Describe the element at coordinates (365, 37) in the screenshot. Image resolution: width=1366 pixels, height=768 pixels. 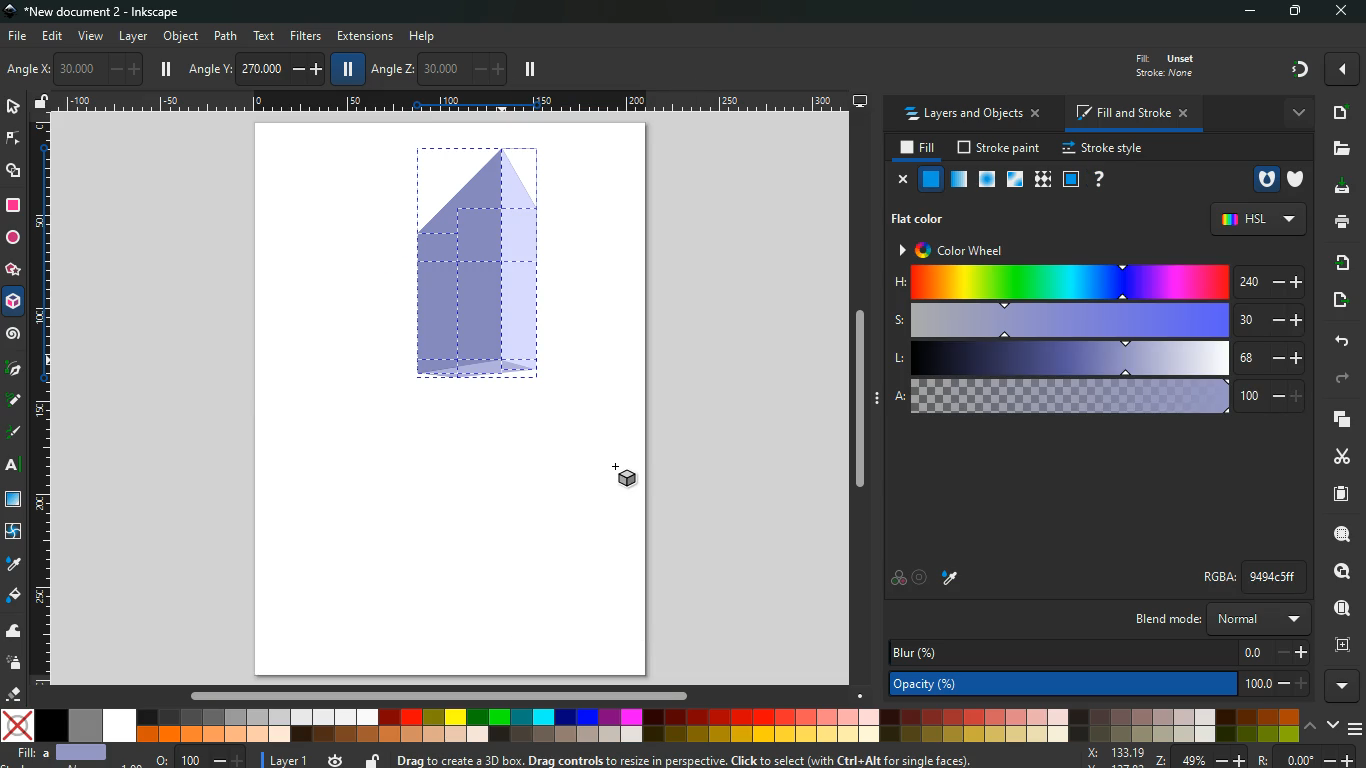
I see `extensions` at that location.